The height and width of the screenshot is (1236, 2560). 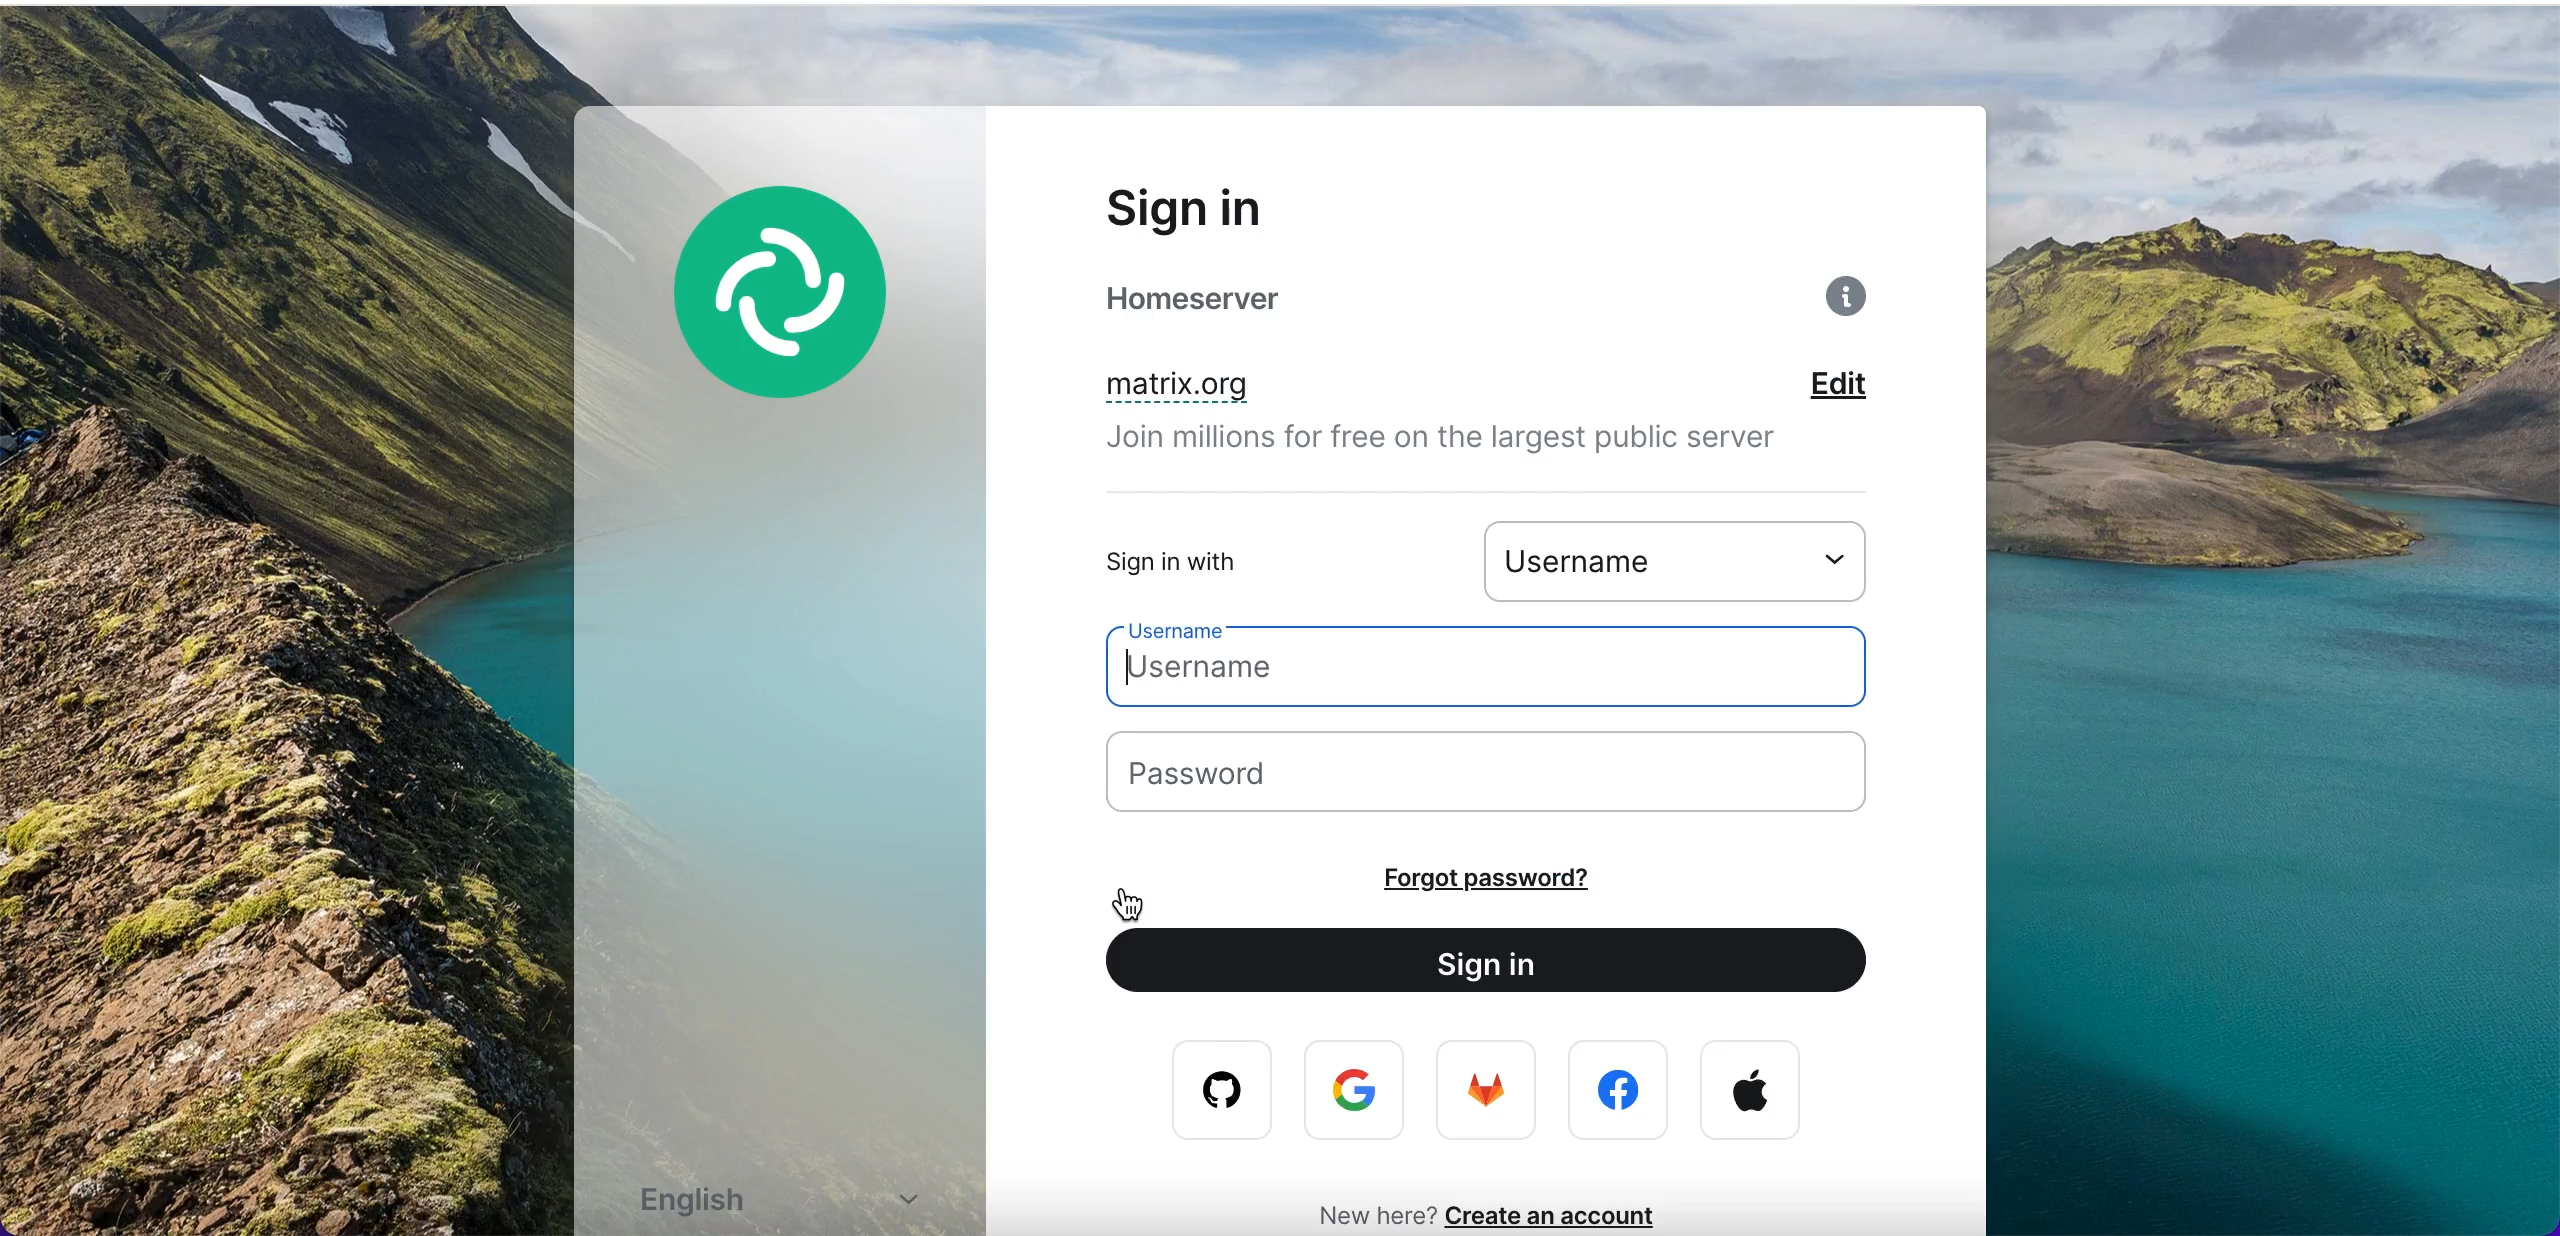 What do you see at coordinates (1489, 1095) in the screenshot?
I see `firefox logo` at bounding box center [1489, 1095].